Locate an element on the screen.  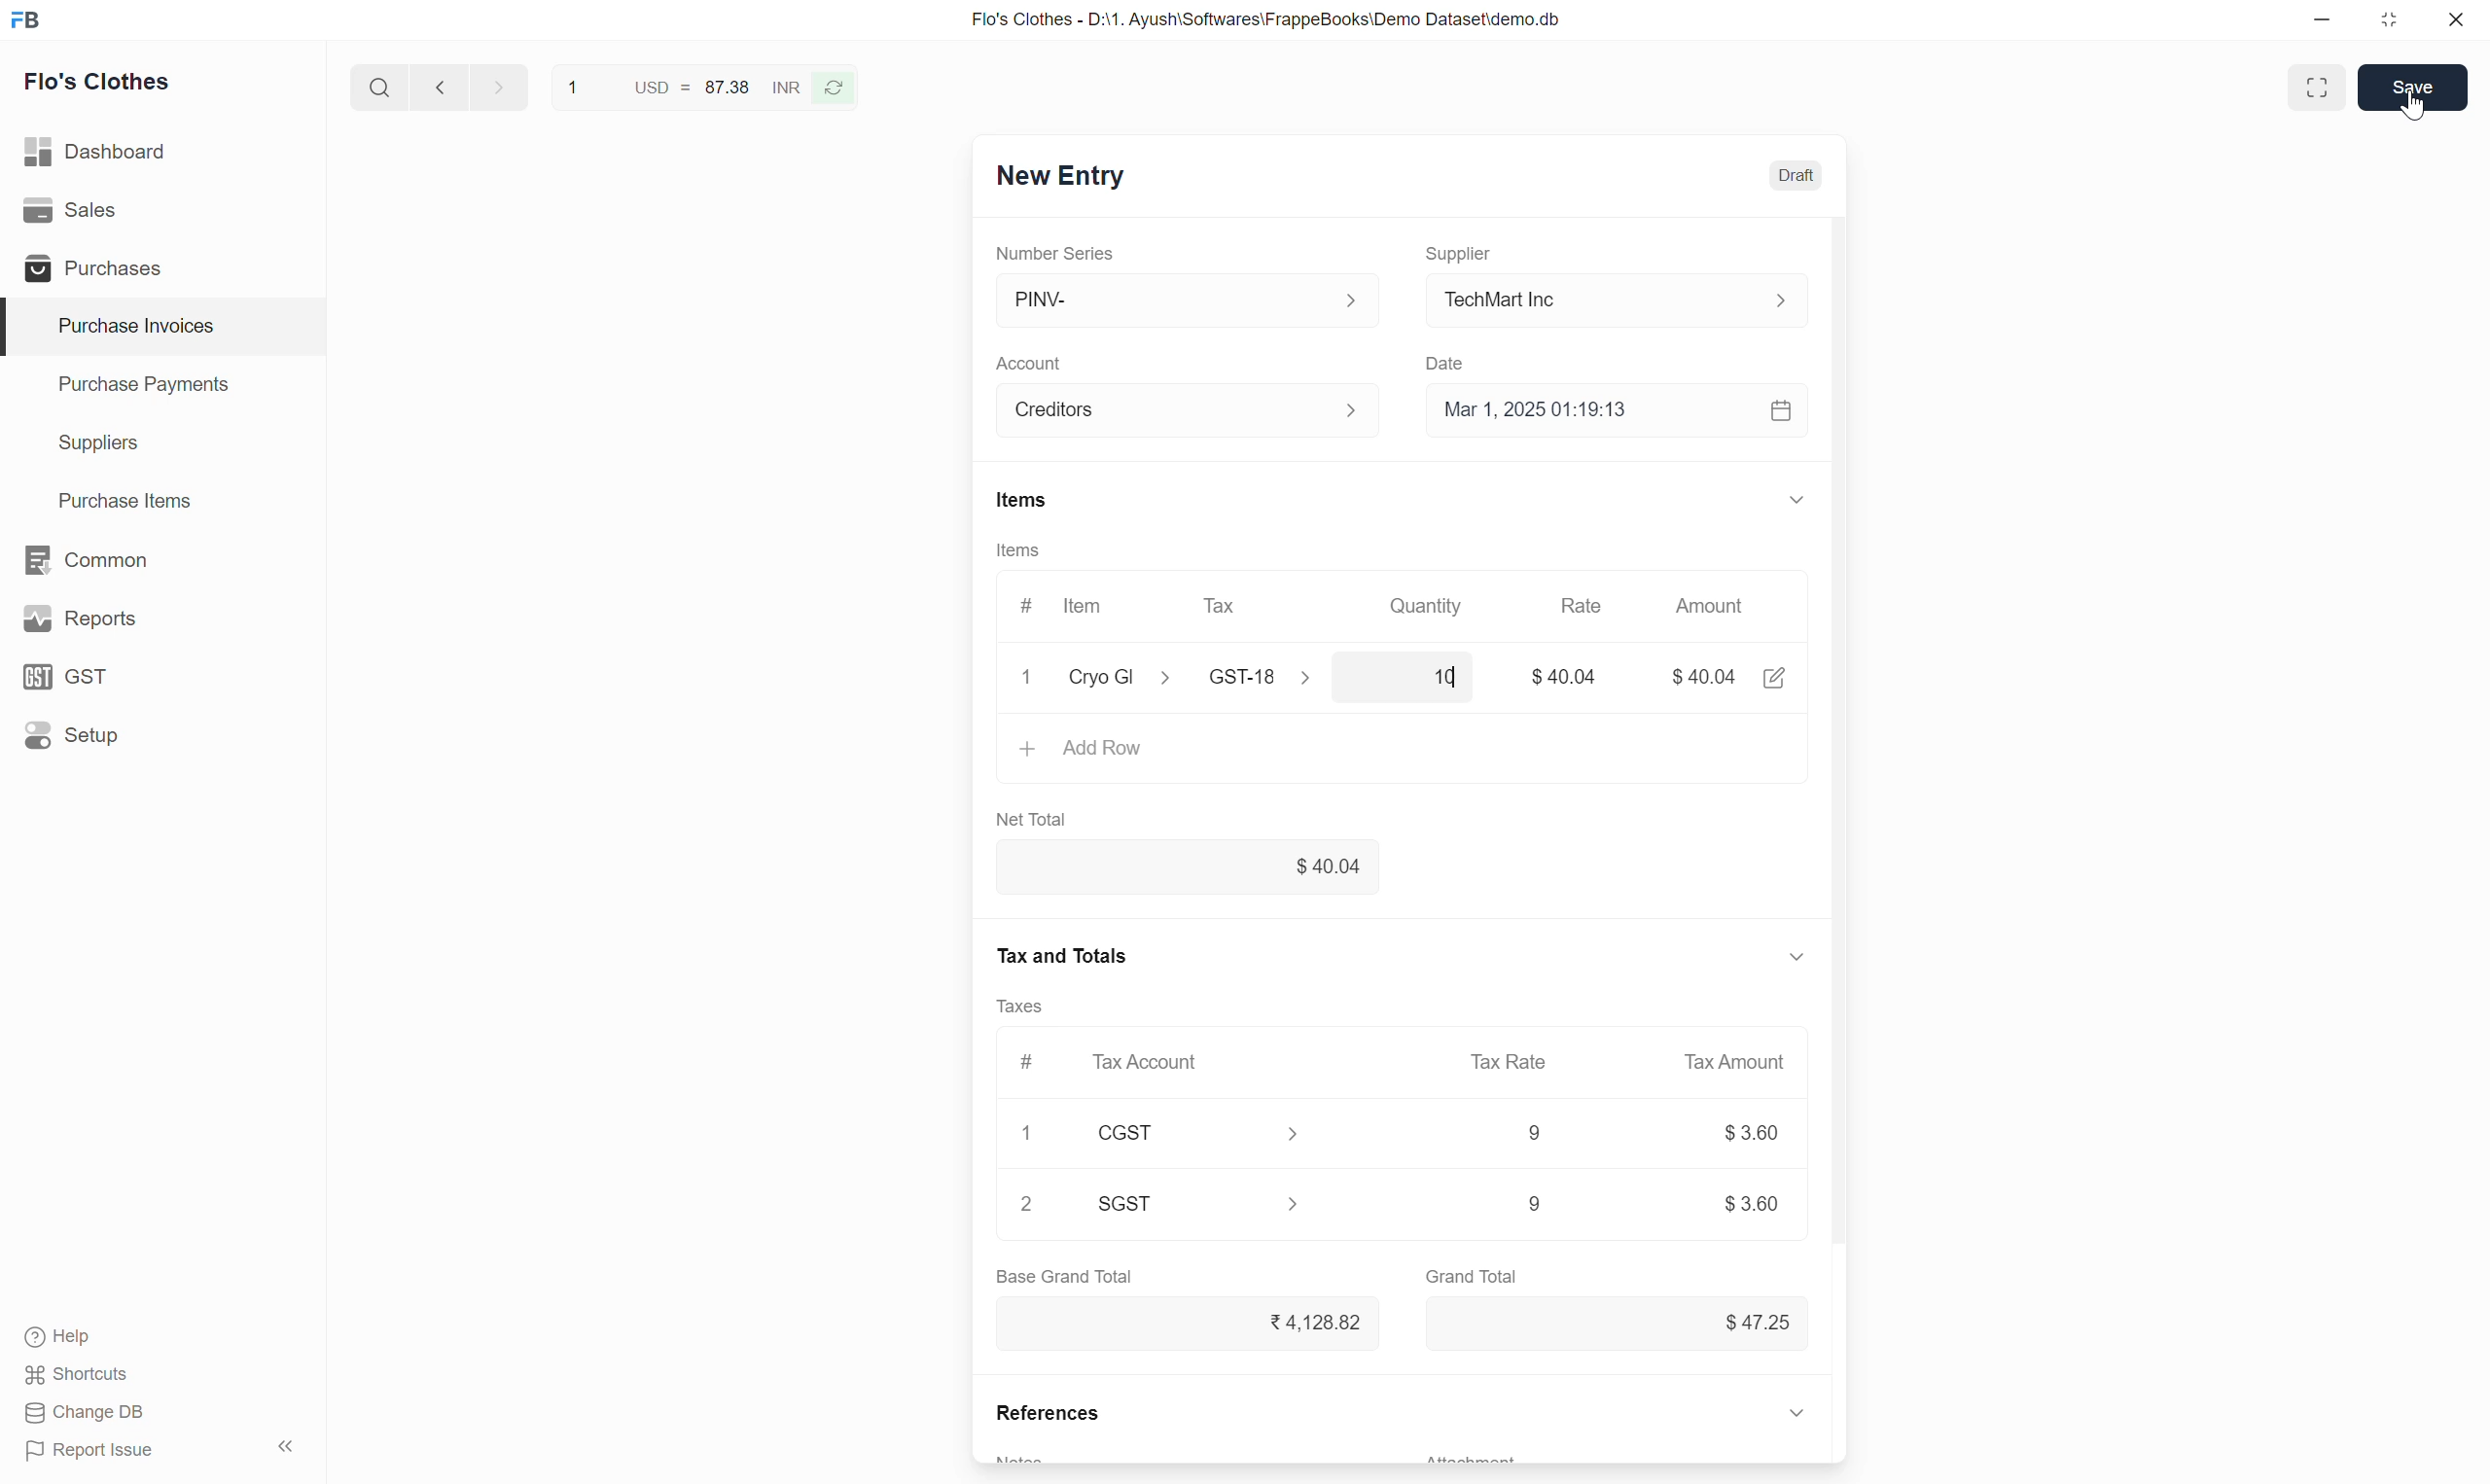
Purchase Items is located at coordinates (114, 497).